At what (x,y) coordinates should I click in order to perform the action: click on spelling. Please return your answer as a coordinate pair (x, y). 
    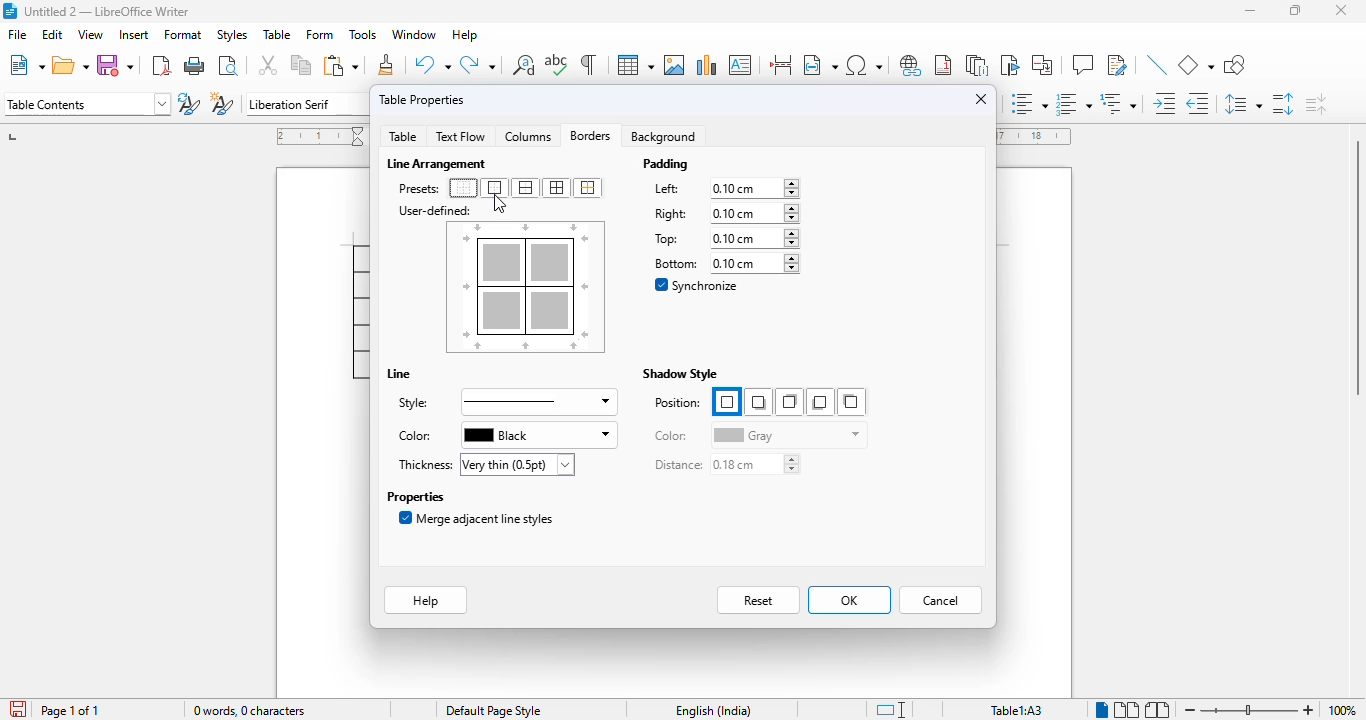
    Looking at the image, I should click on (558, 65).